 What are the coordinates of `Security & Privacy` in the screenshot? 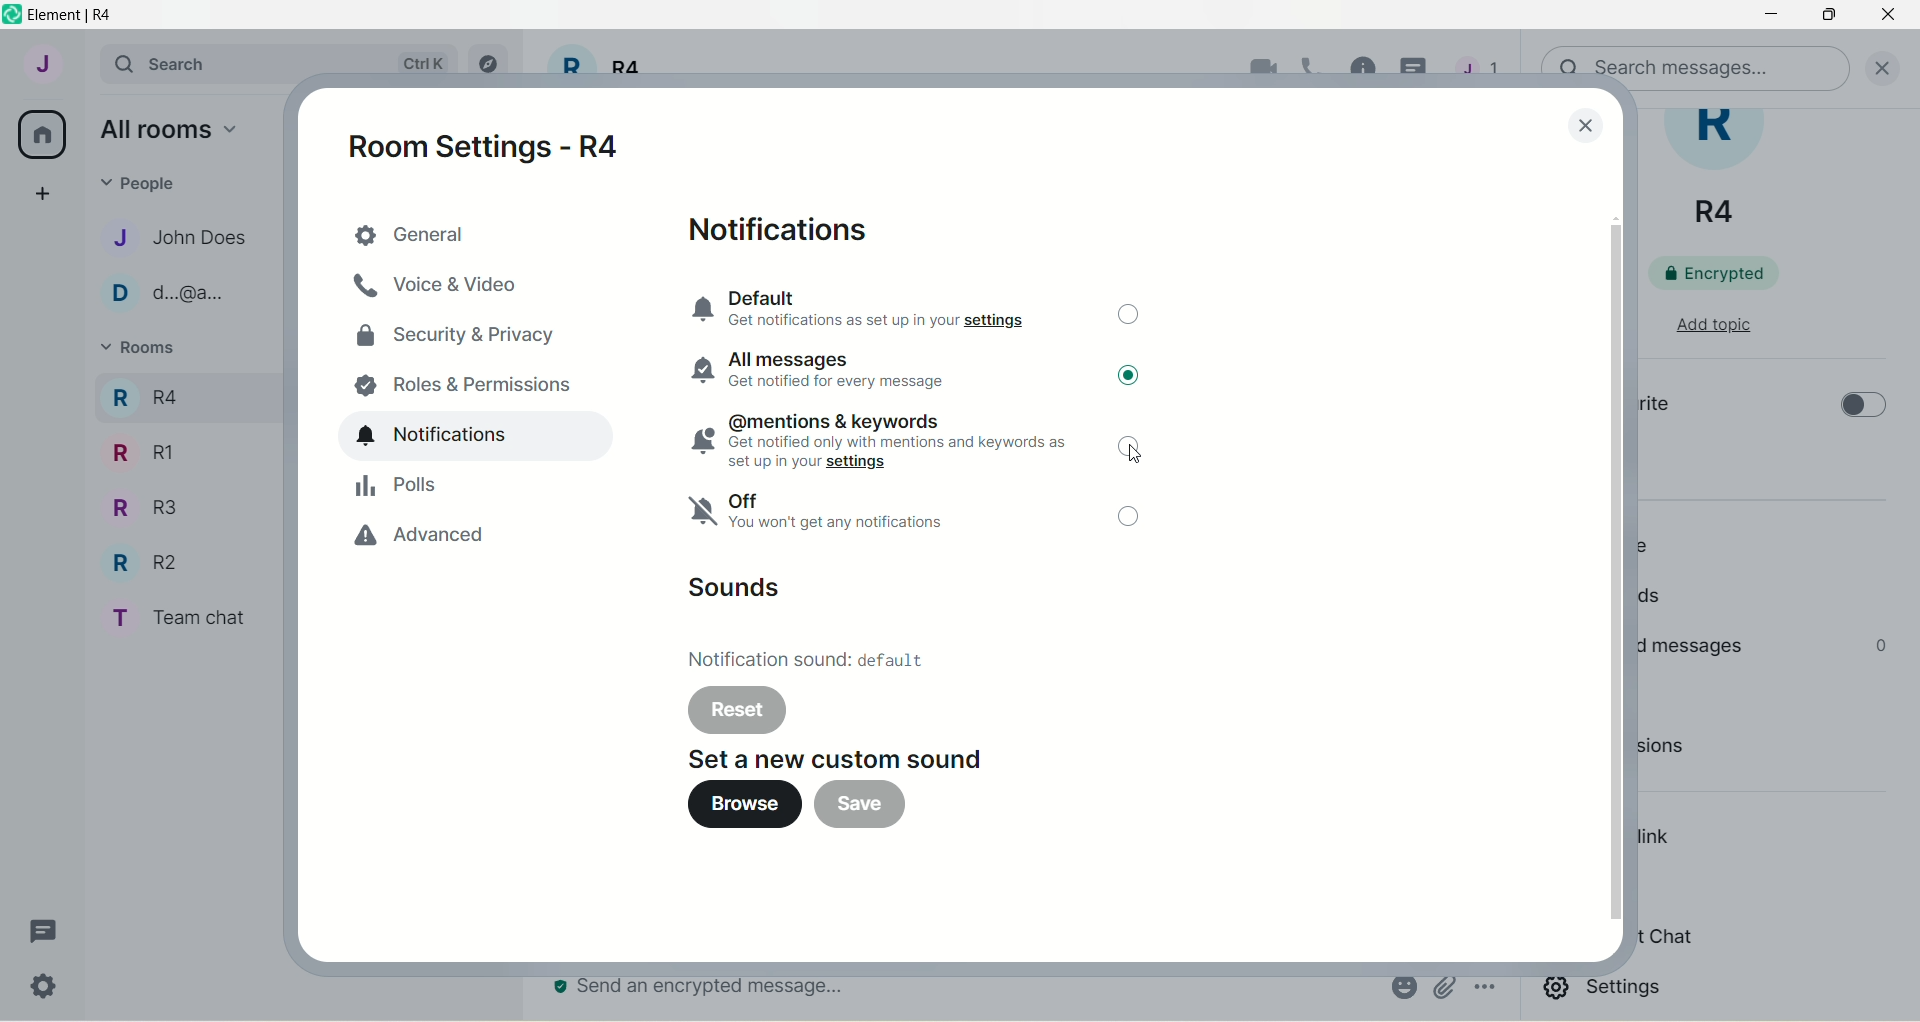 It's located at (467, 335).